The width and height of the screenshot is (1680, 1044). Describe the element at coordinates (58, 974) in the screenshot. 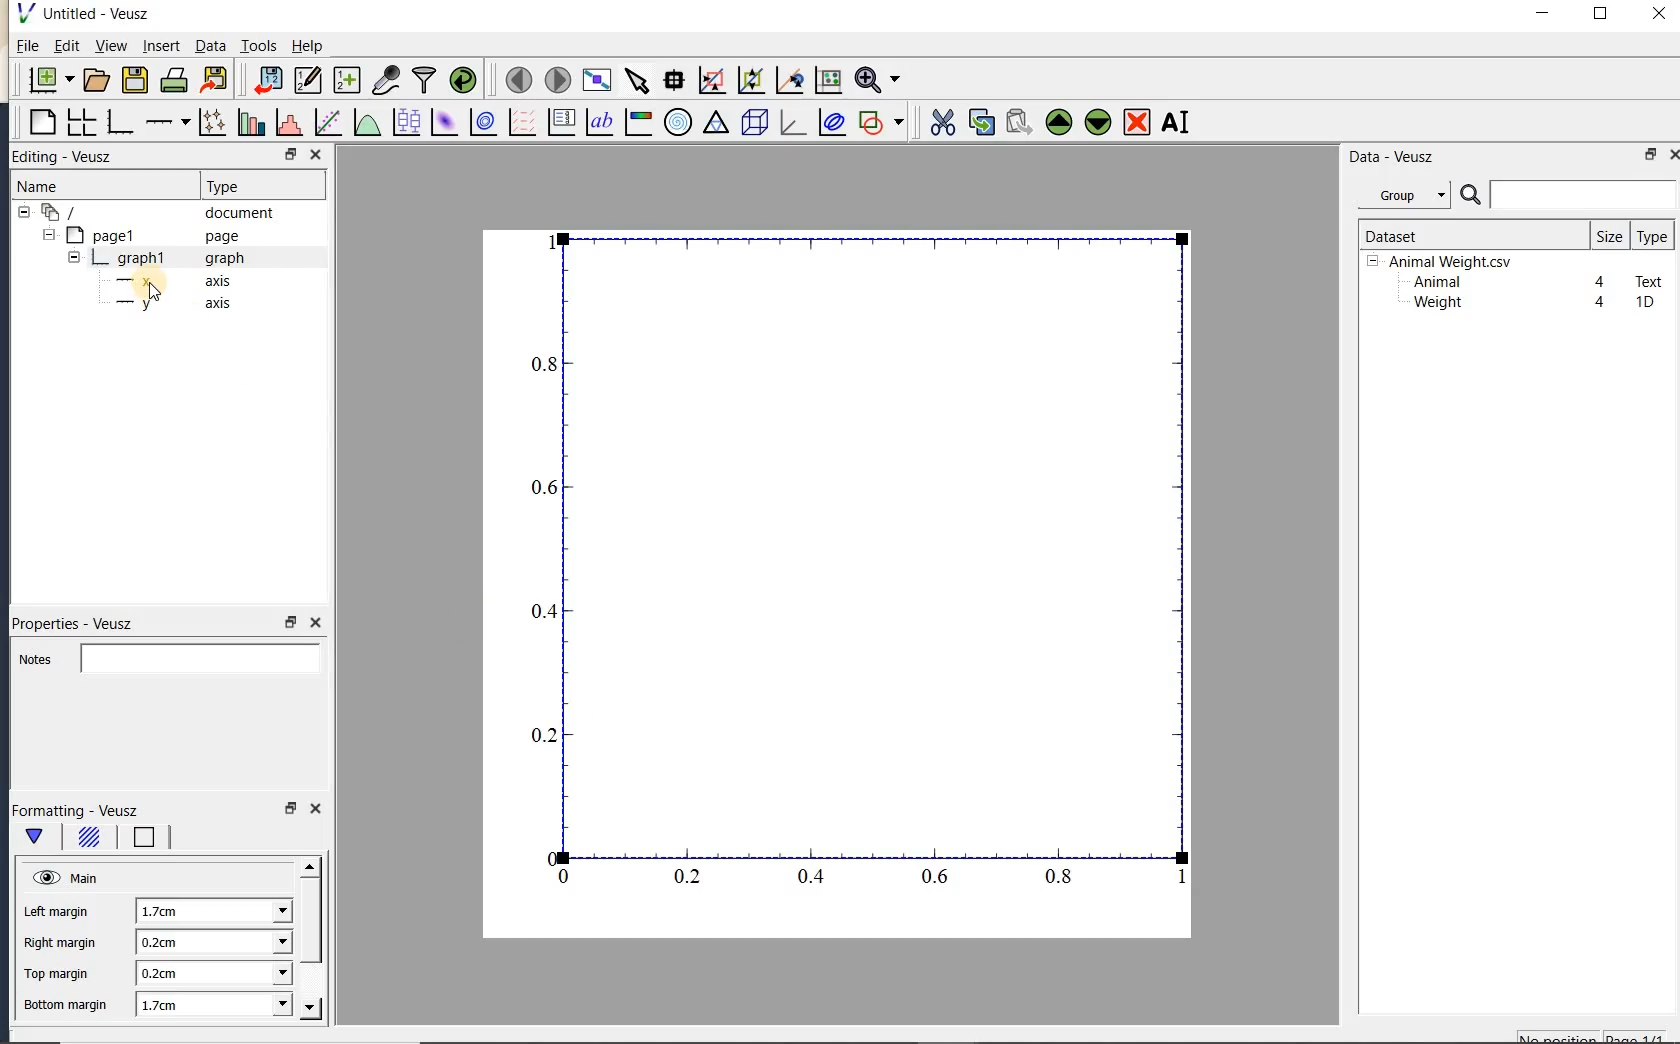

I see `Top margin` at that location.